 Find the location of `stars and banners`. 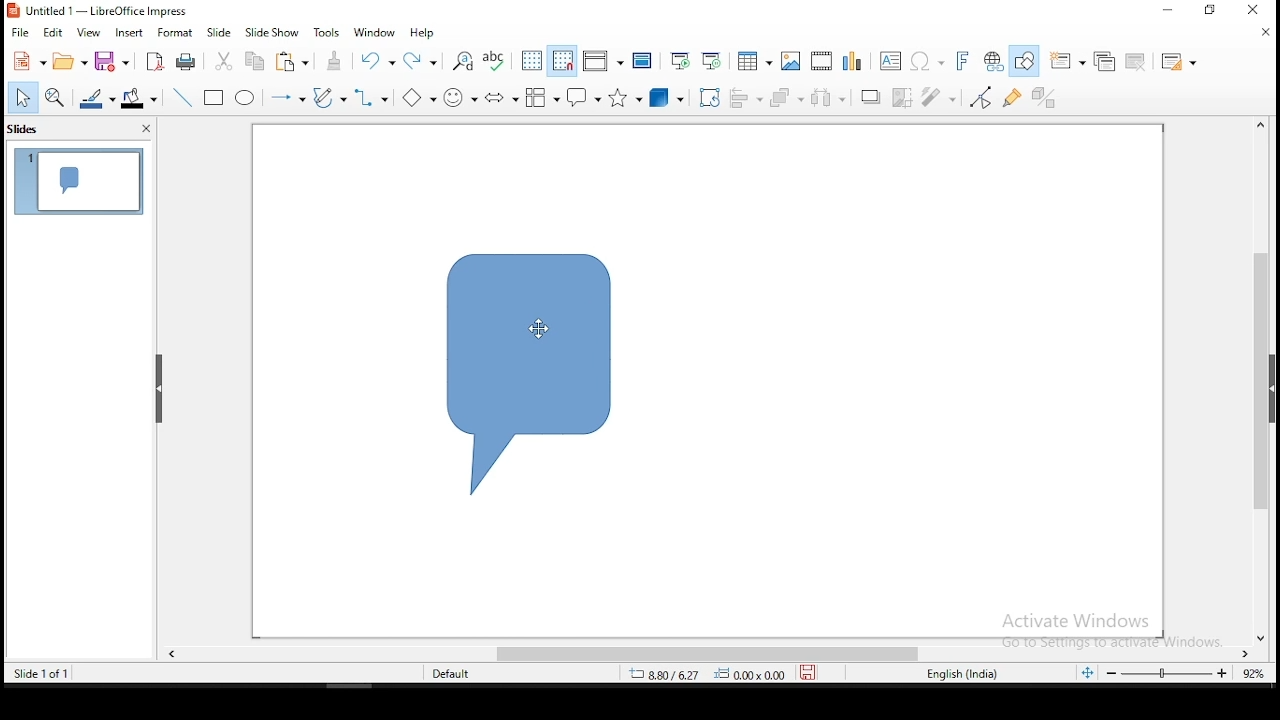

stars and banners is located at coordinates (622, 98).